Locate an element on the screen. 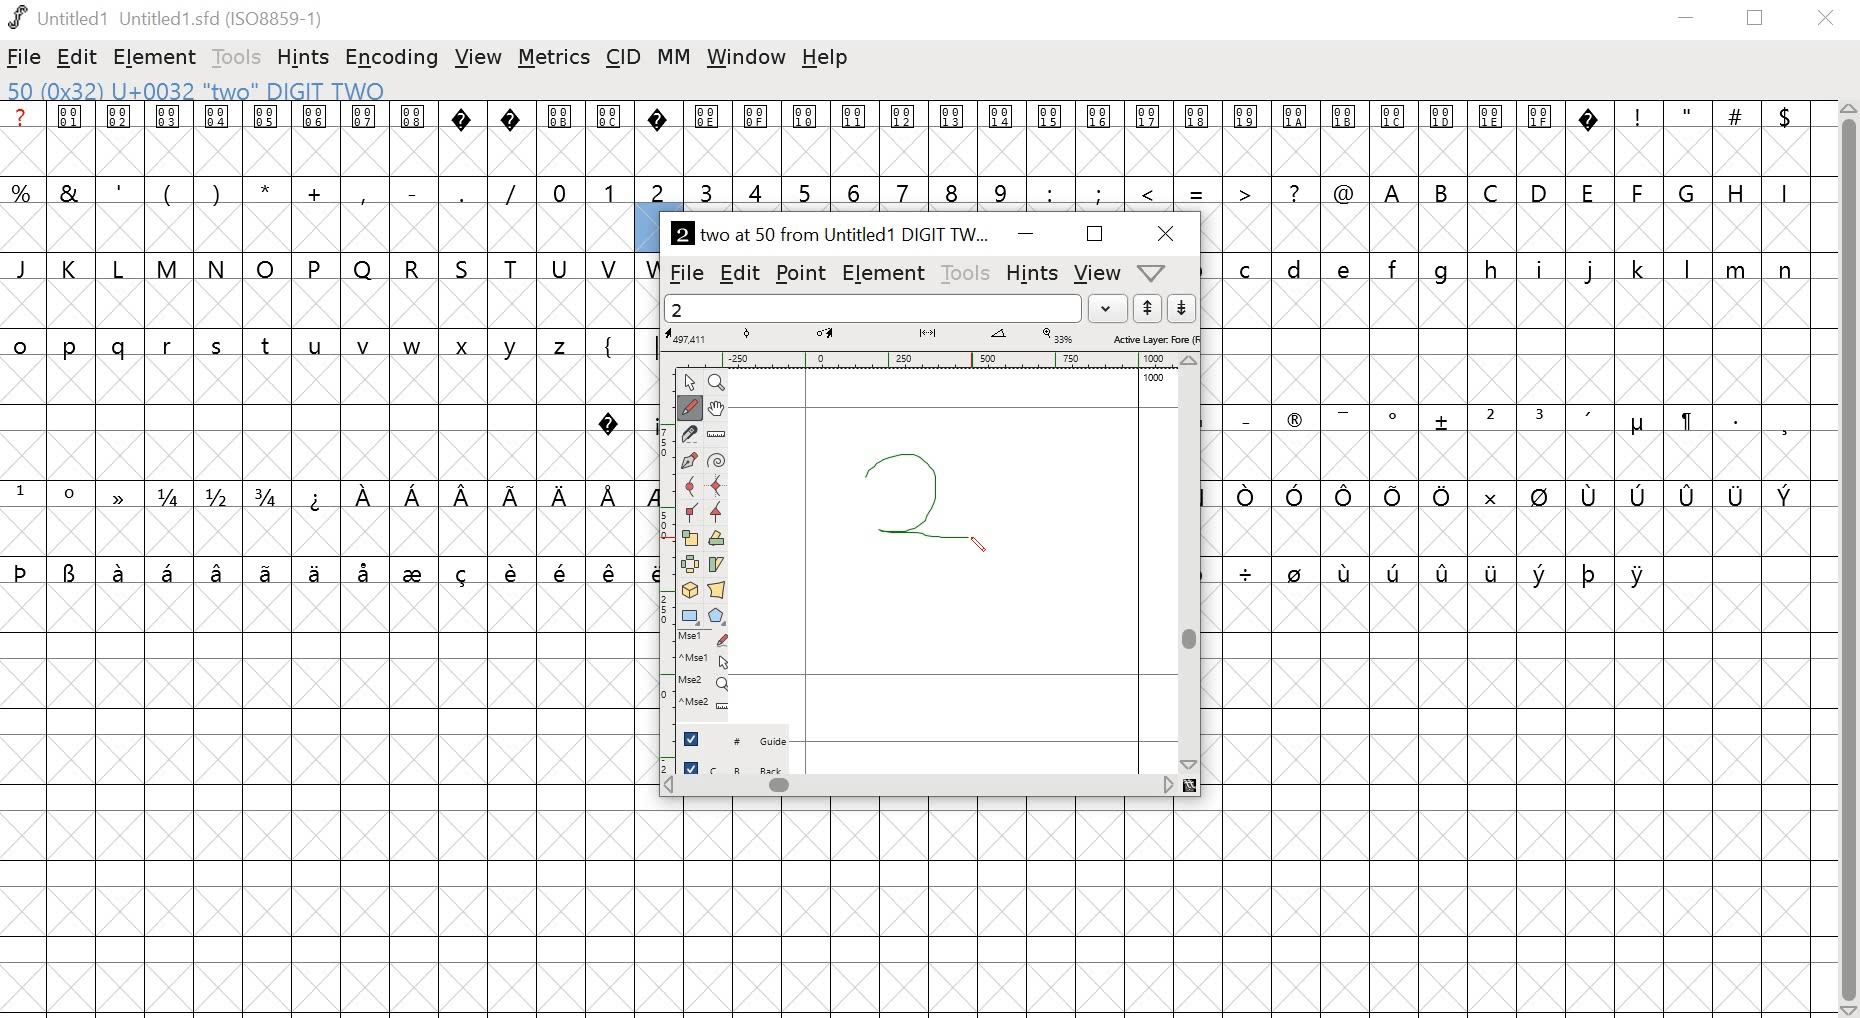  curve is located at coordinates (692, 487).